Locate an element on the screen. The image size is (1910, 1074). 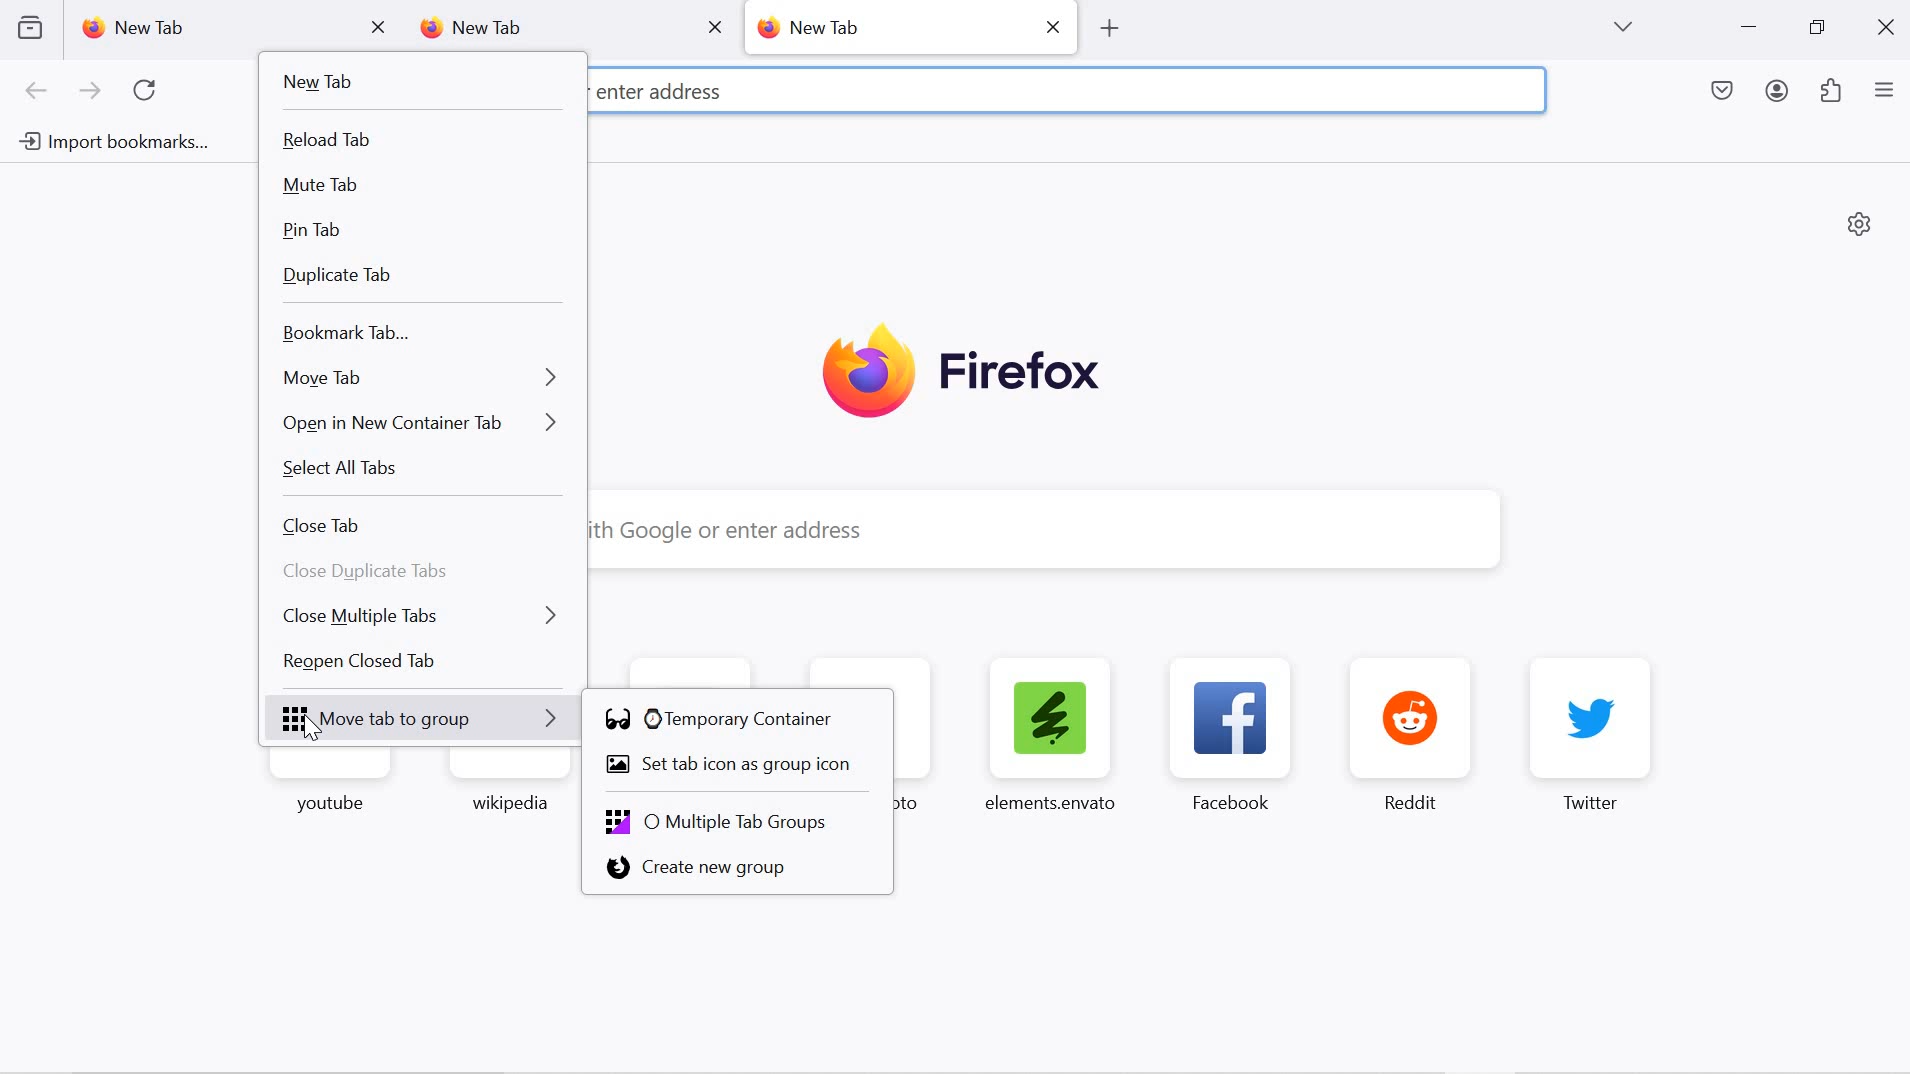
restore down is located at coordinates (1816, 28).